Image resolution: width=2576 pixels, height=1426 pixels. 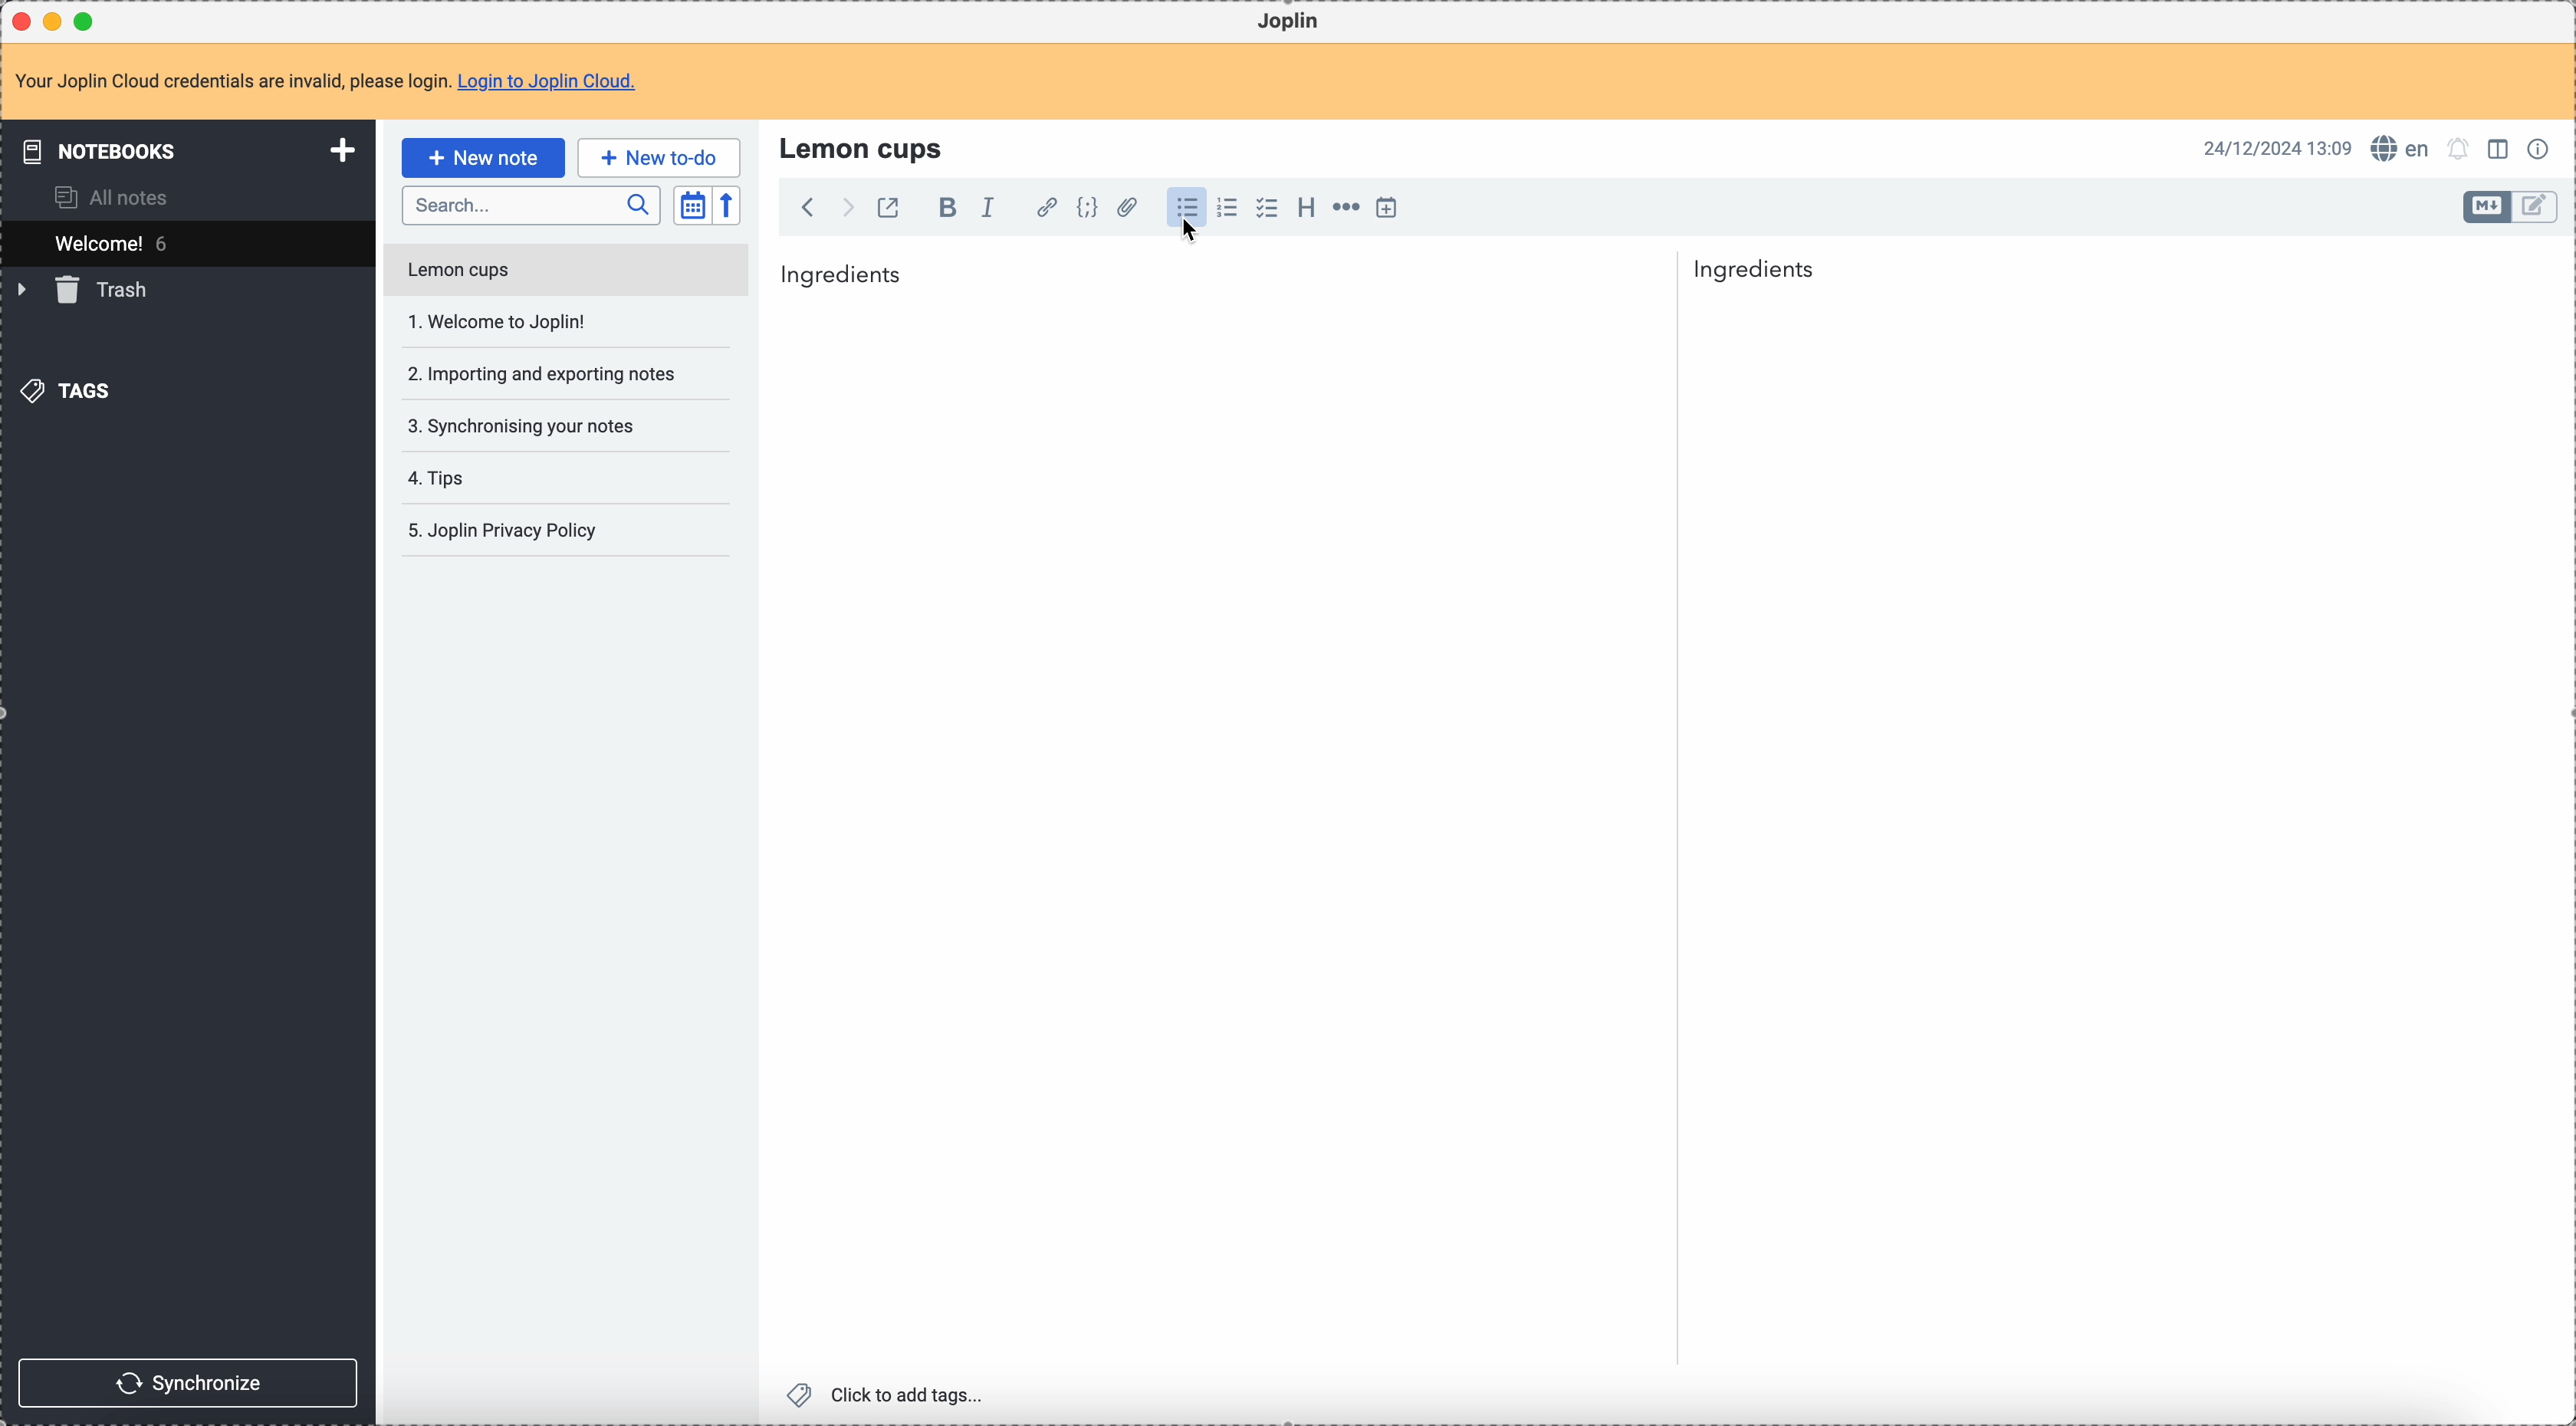 I want to click on ingredients, so click(x=1763, y=272).